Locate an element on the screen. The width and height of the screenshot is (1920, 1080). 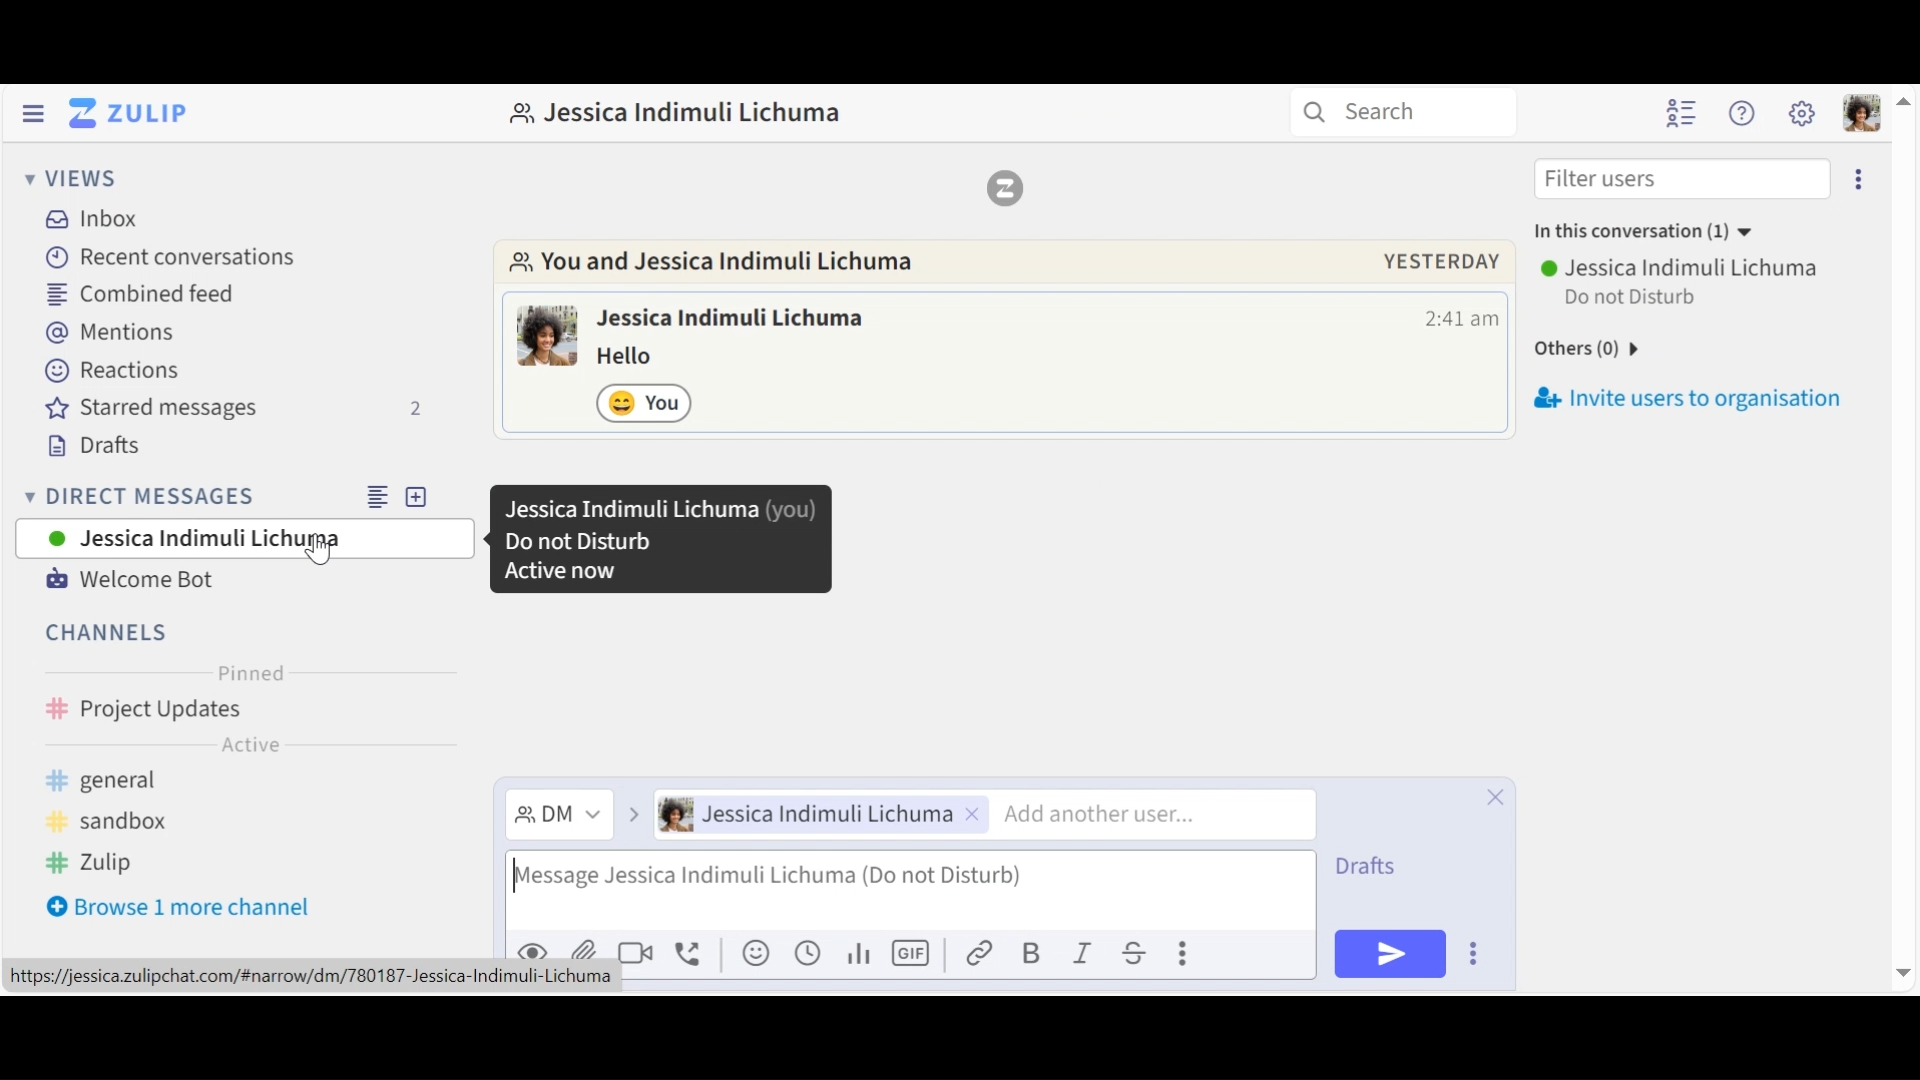
Reactions is located at coordinates (105, 372).